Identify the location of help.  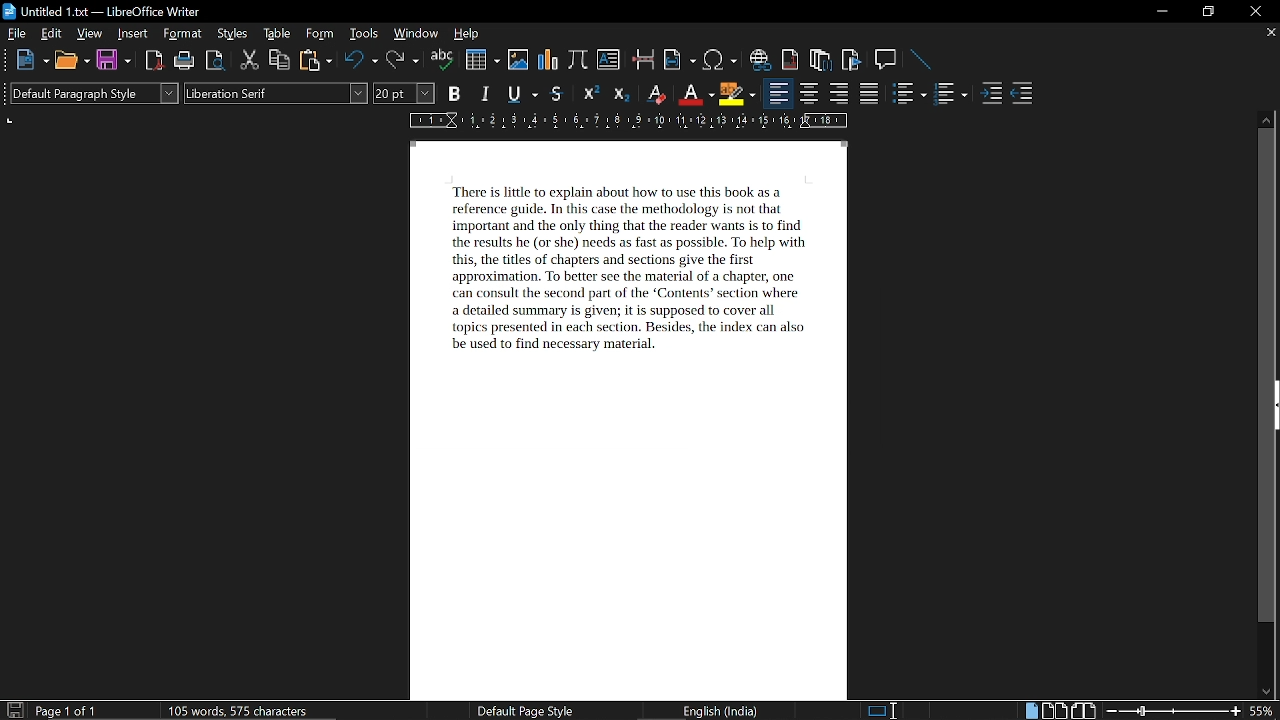
(470, 34).